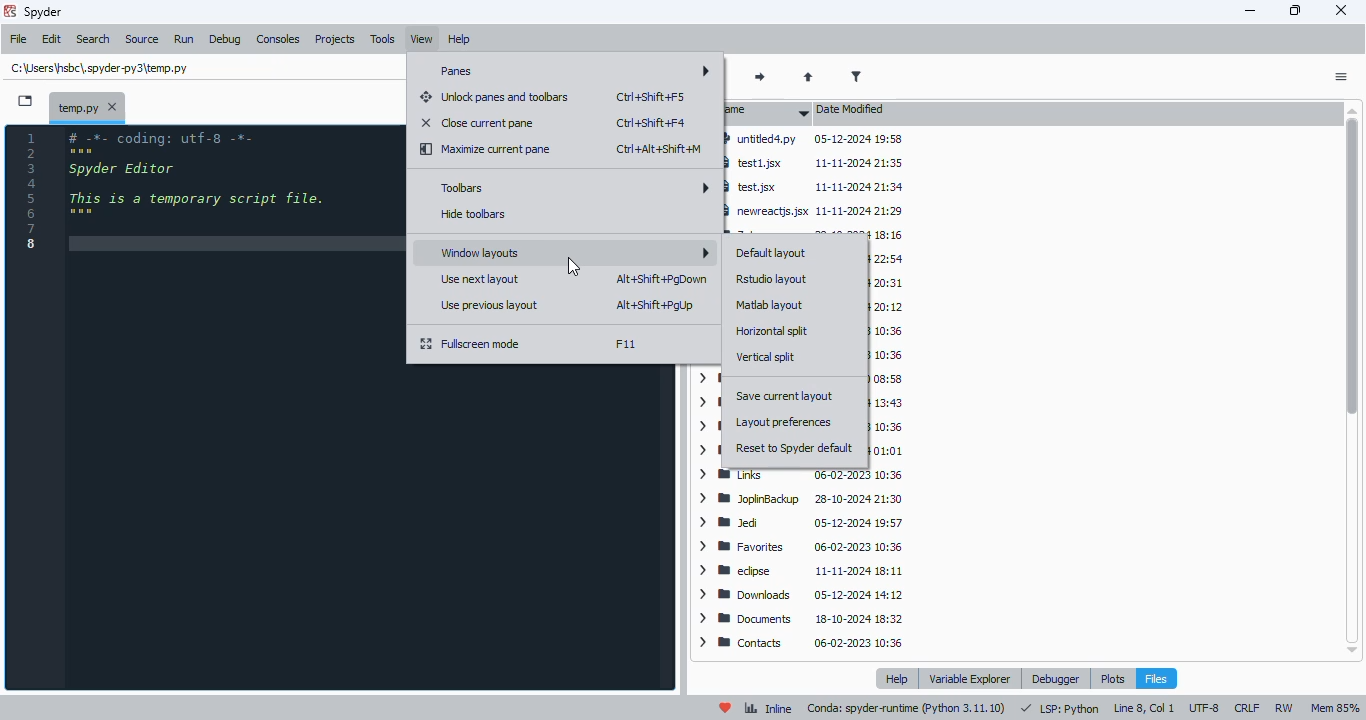 This screenshot has height=720, width=1366. What do you see at coordinates (573, 266) in the screenshot?
I see `cursor` at bounding box center [573, 266].